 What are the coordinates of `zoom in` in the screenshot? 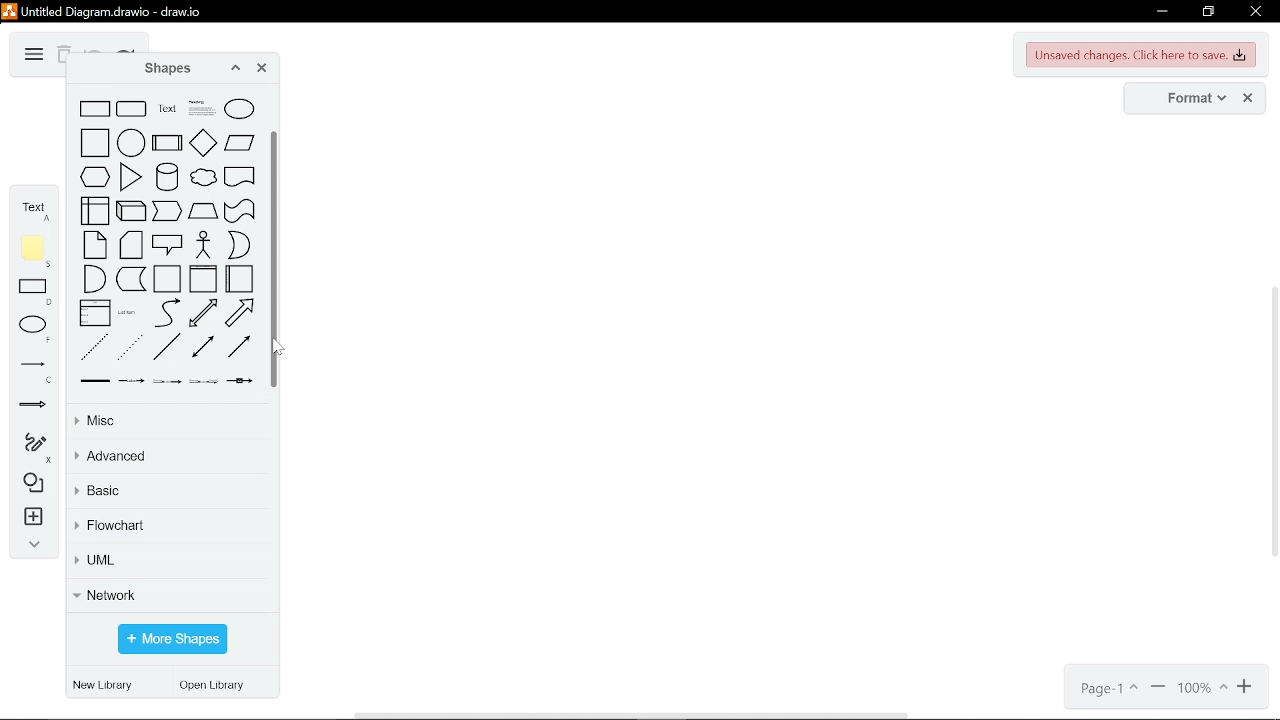 It's located at (1158, 689).